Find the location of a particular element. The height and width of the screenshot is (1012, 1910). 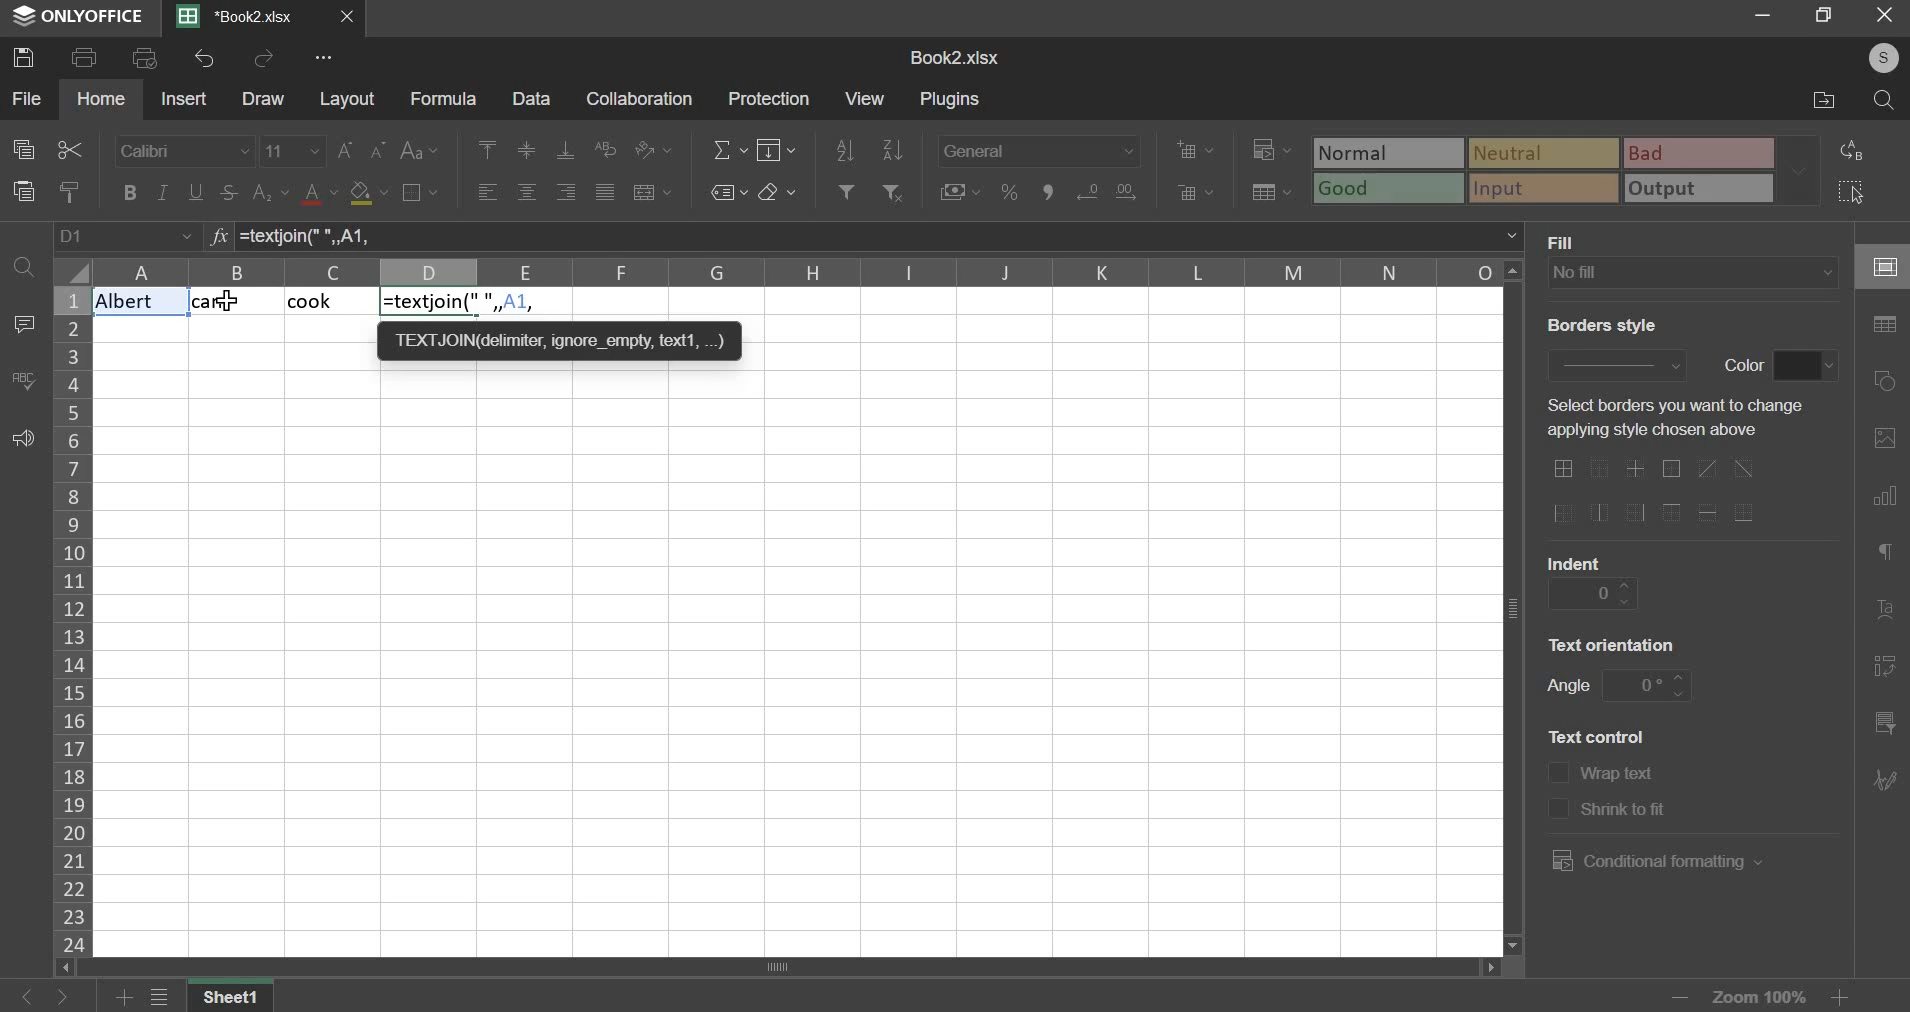

change case is located at coordinates (418, 151).